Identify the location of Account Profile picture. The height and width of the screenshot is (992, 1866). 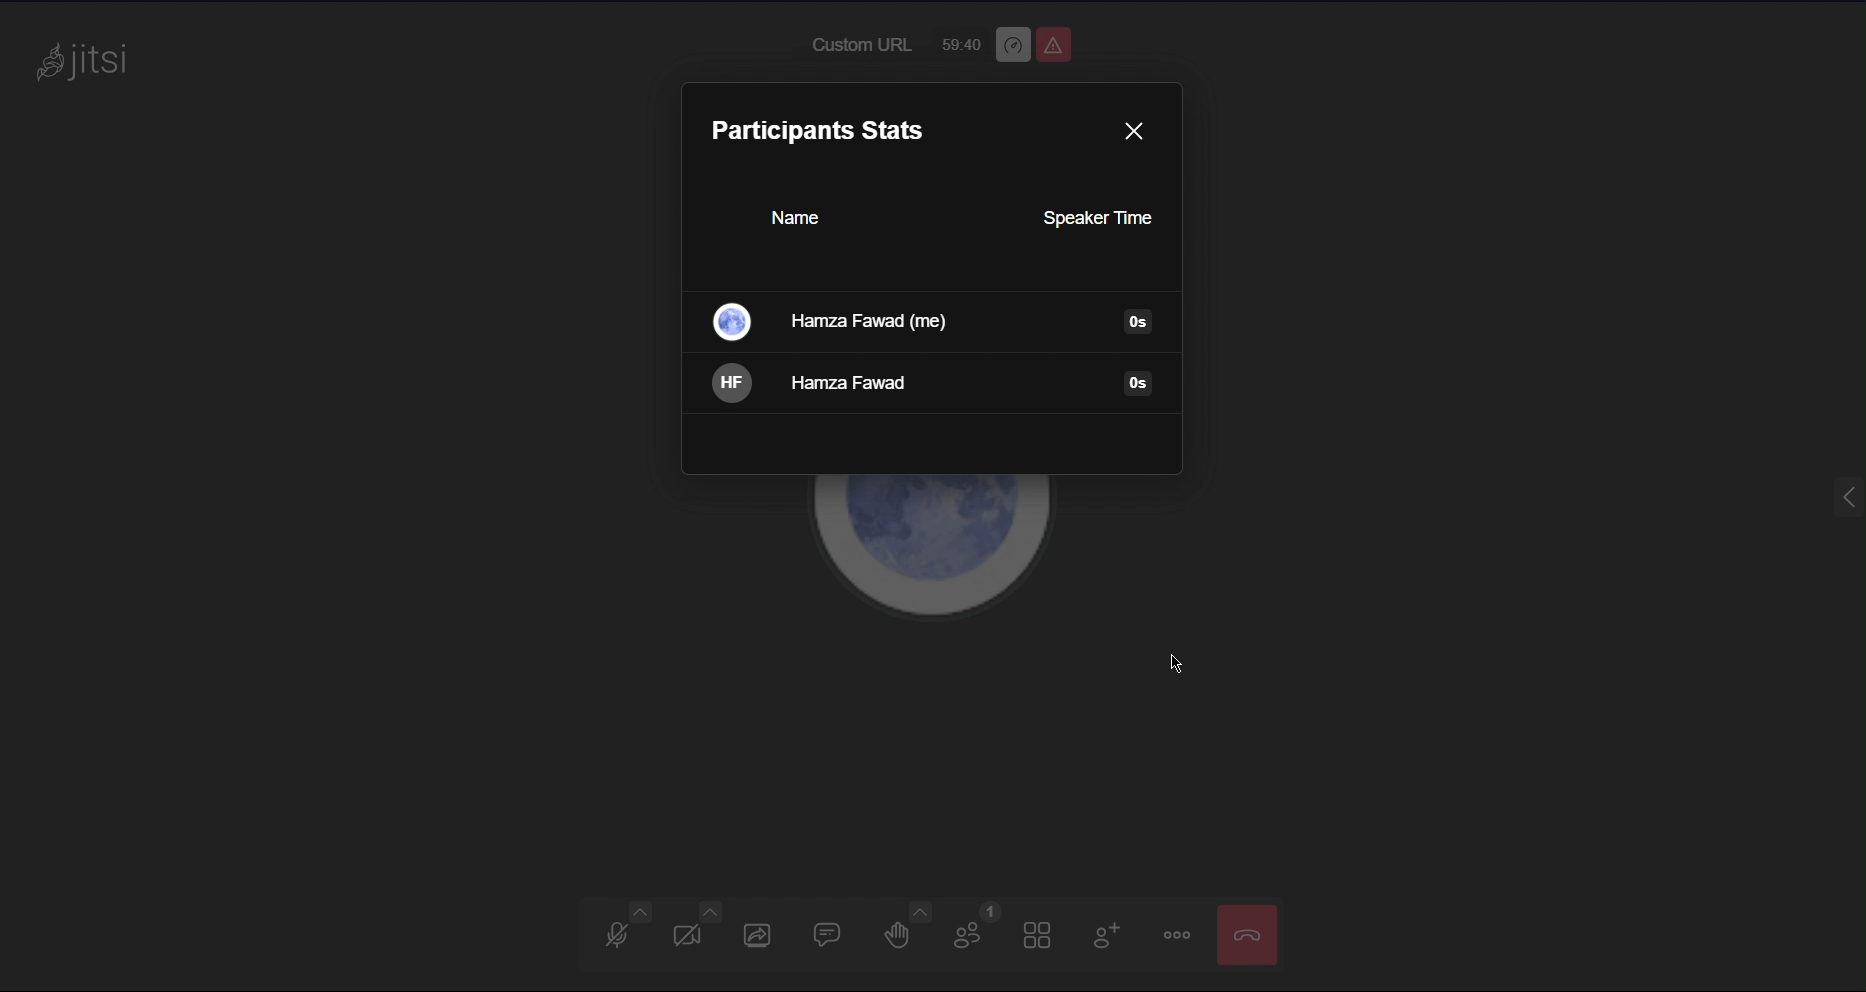
(928, 553).